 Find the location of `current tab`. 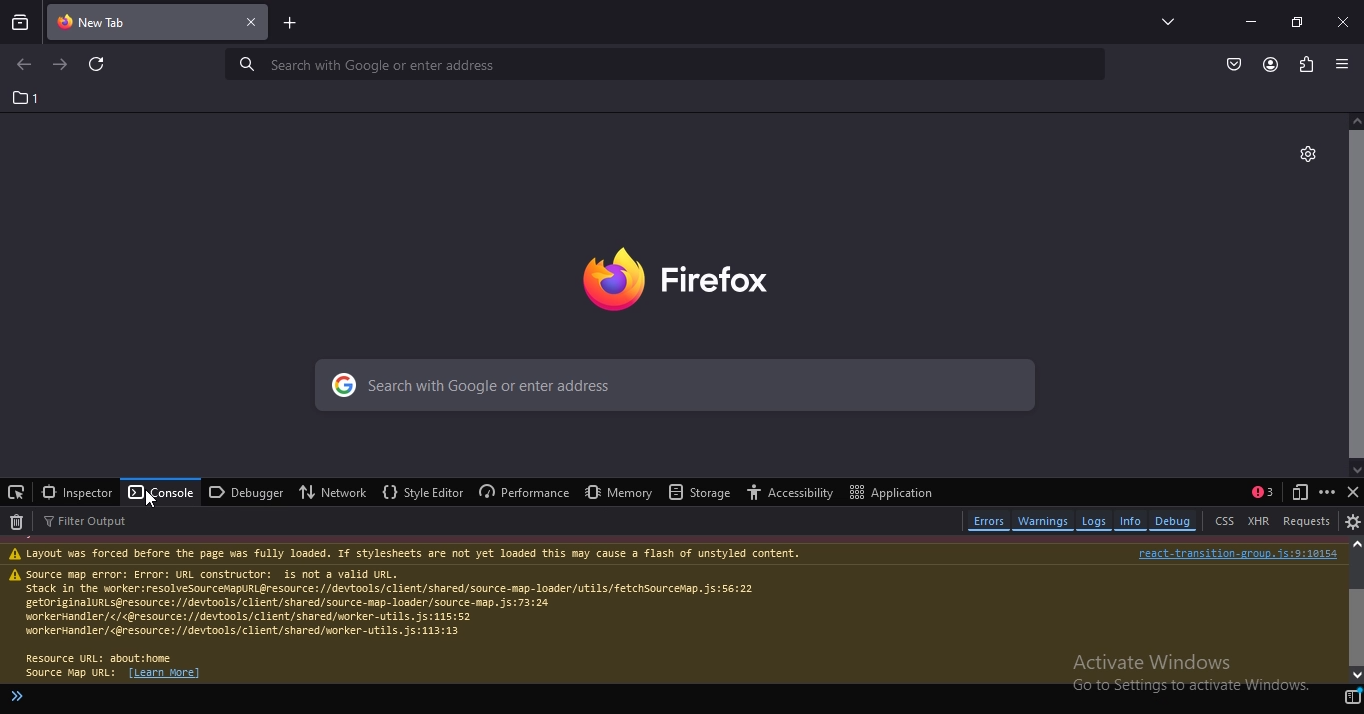

current tab is located at coordinates (126, 21).